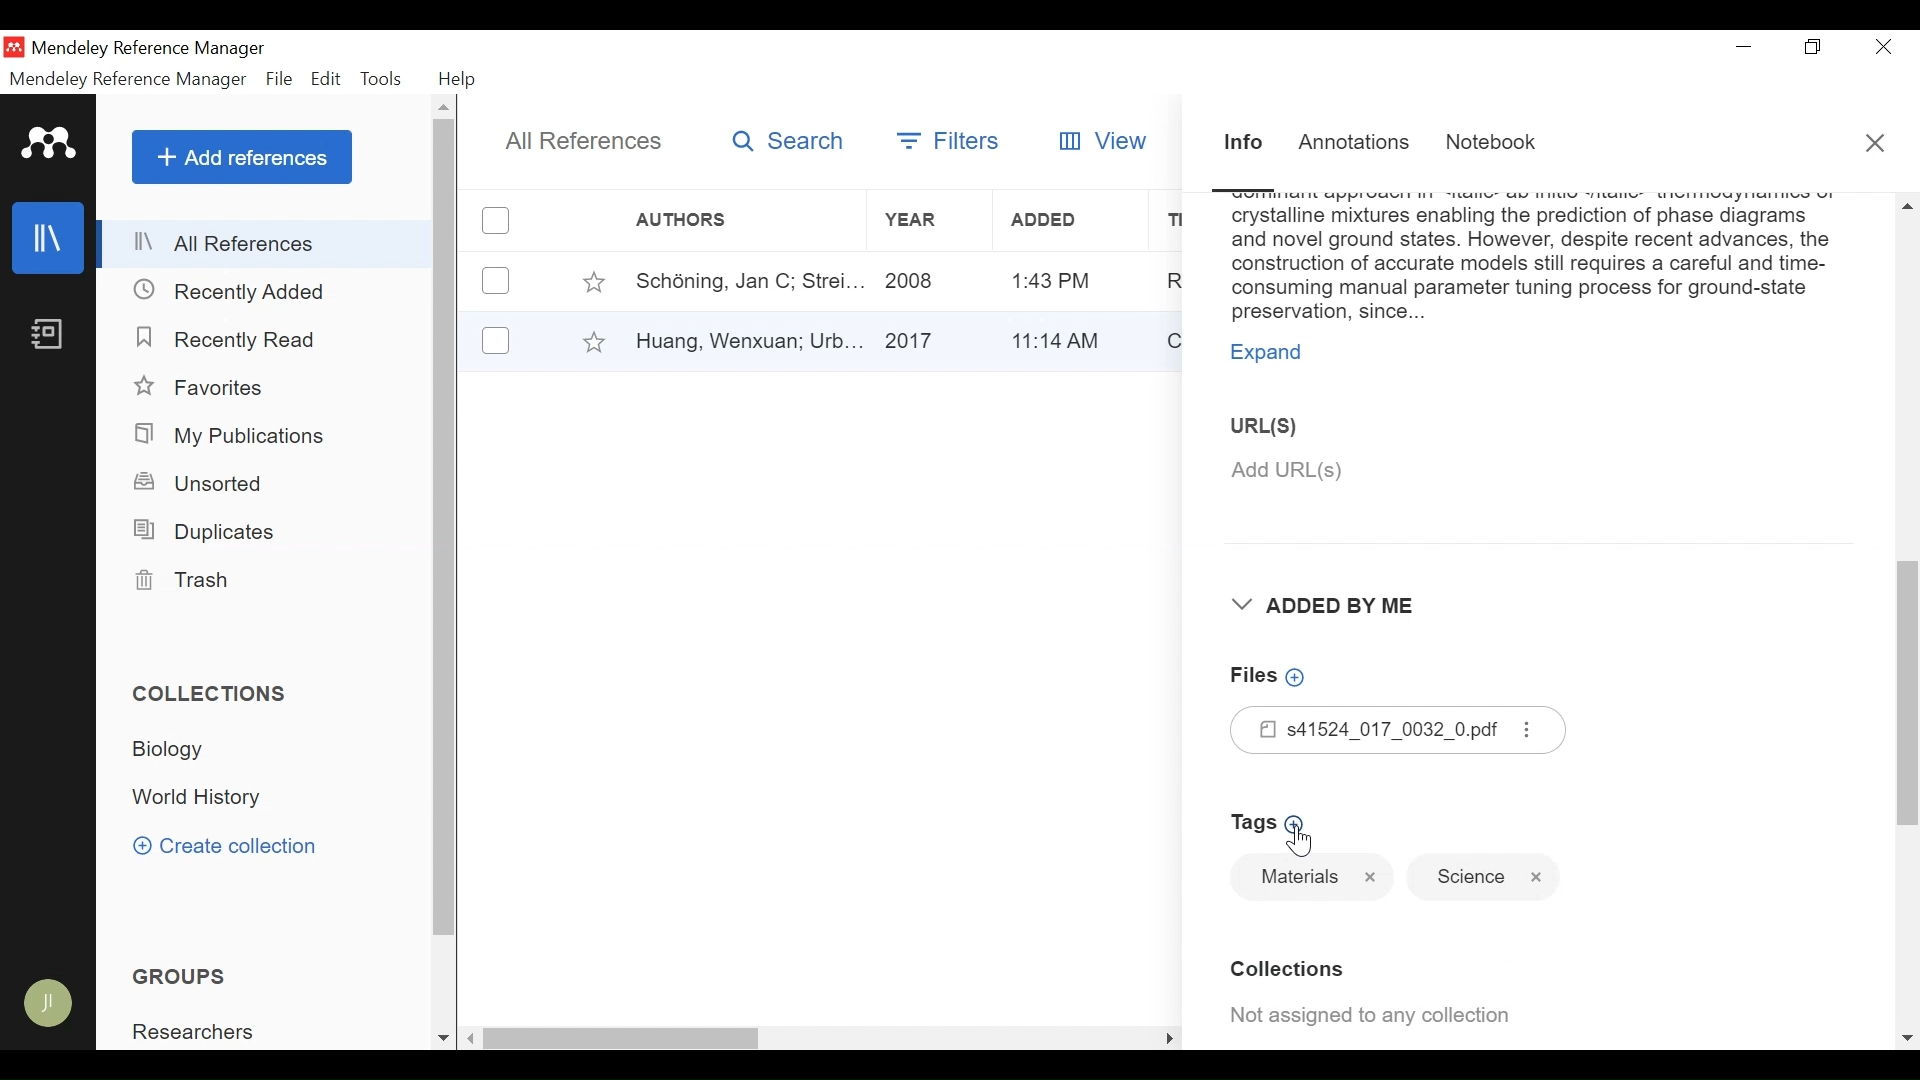 This screenshot has width=1920, height=1080. I want to click on Mendeley Reference Manager, so click(153, 48).